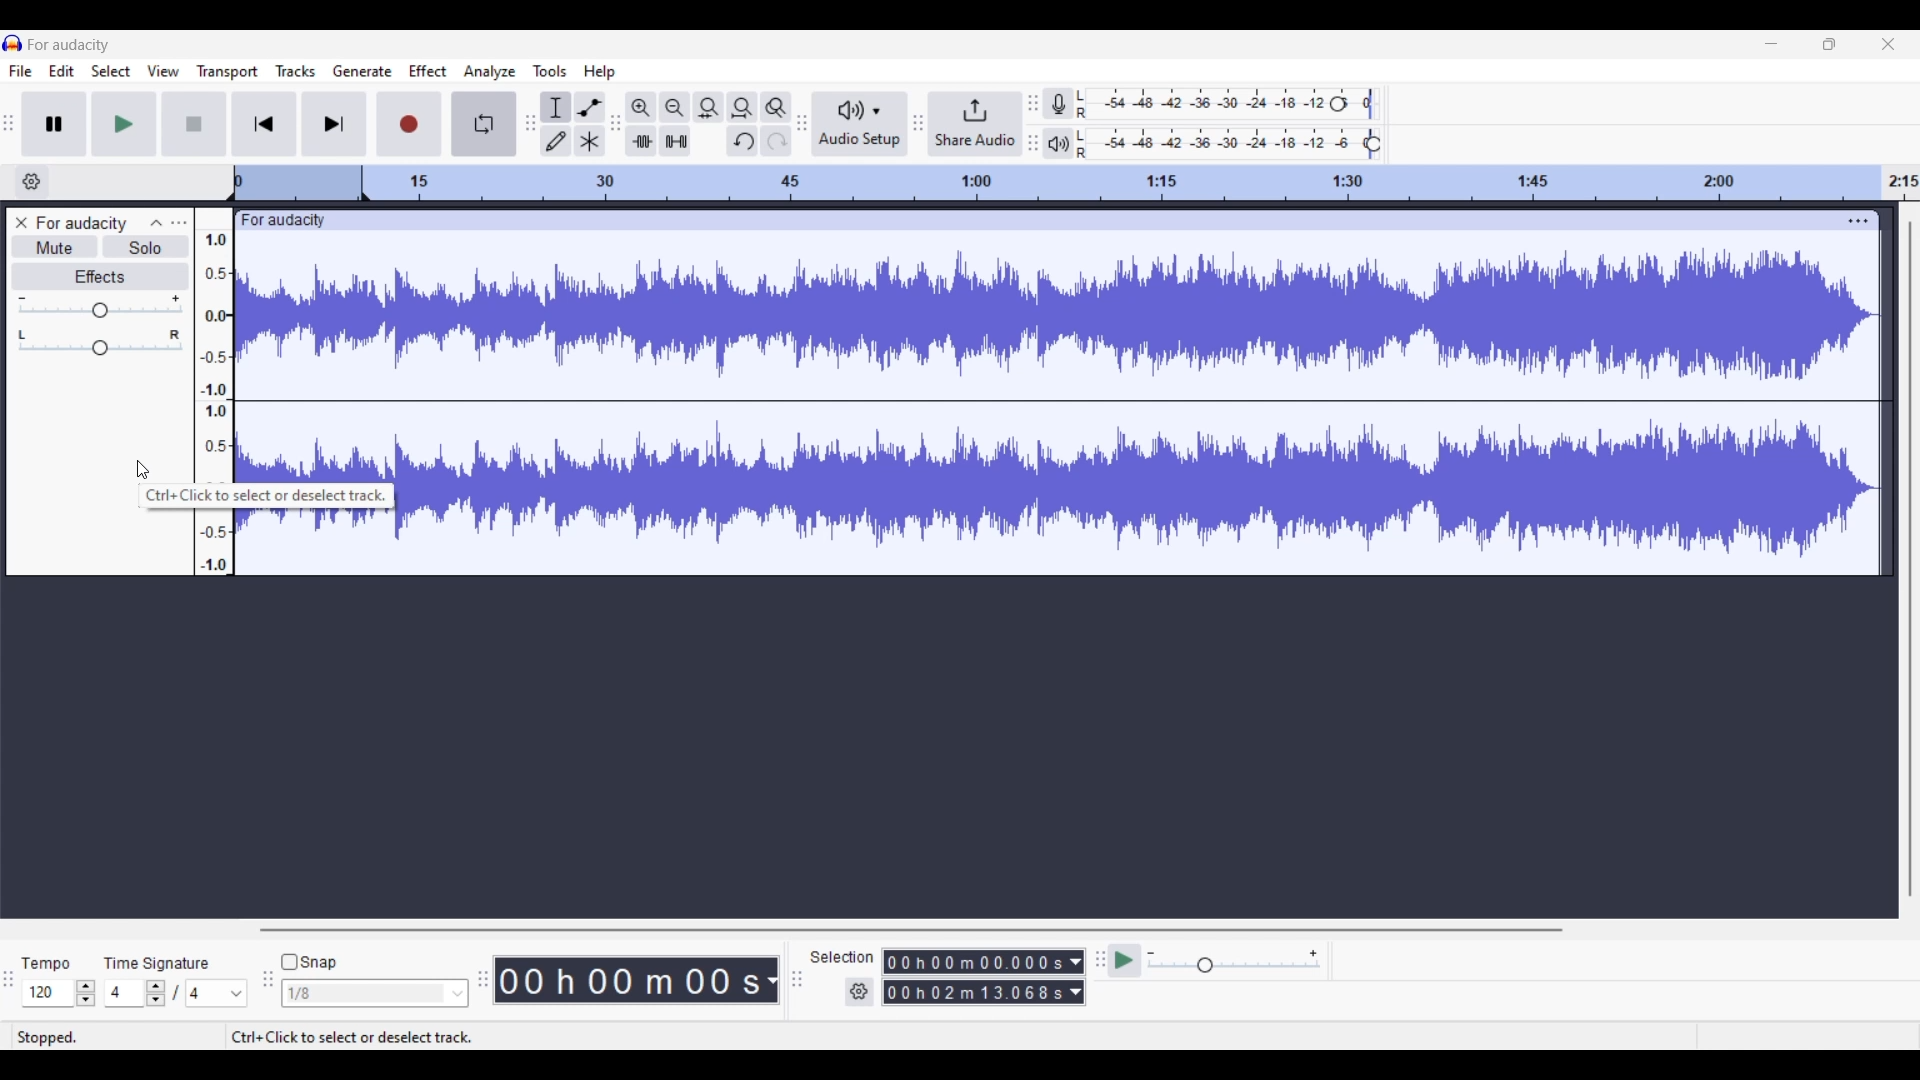 Image resolution: width=1920 pixels, height=1080 pixels. I want to click on Fit selection to width, so click(708, 107).